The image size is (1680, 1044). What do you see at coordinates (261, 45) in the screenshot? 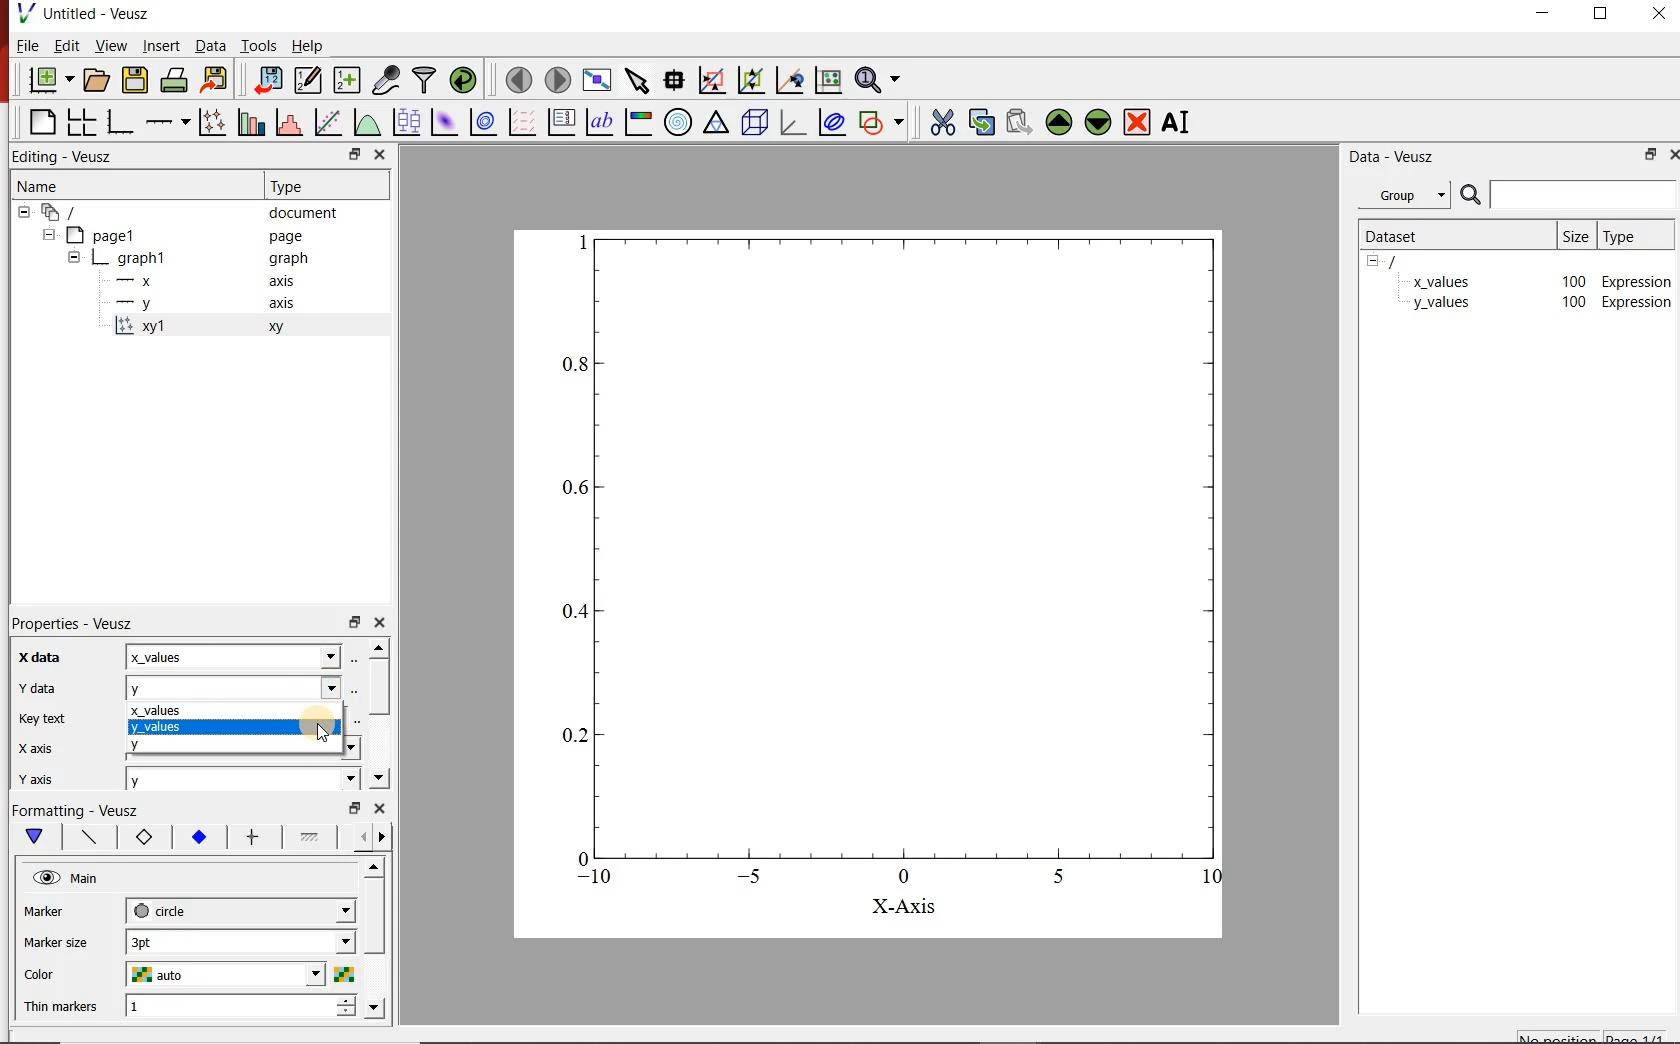
I see `tools` at bounding box center [261, 45].